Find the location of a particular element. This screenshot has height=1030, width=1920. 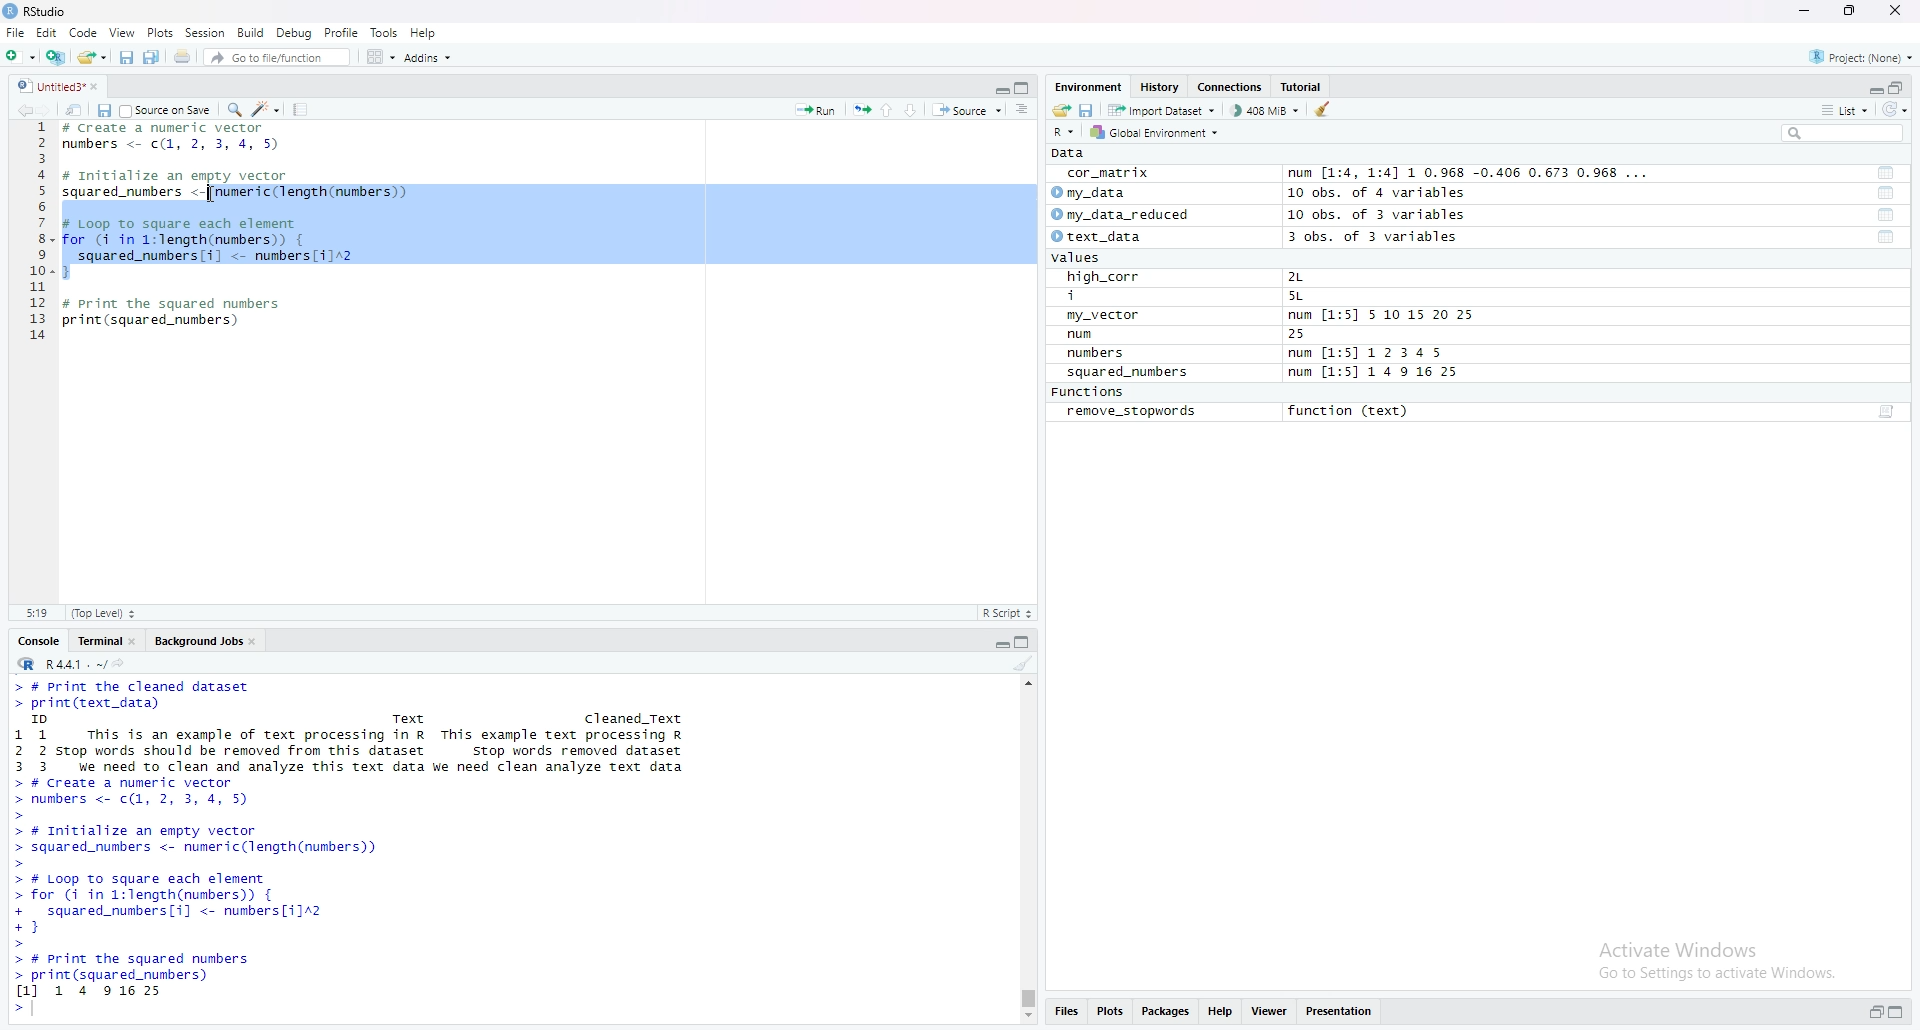

values is located at coordinates (1082, 259).